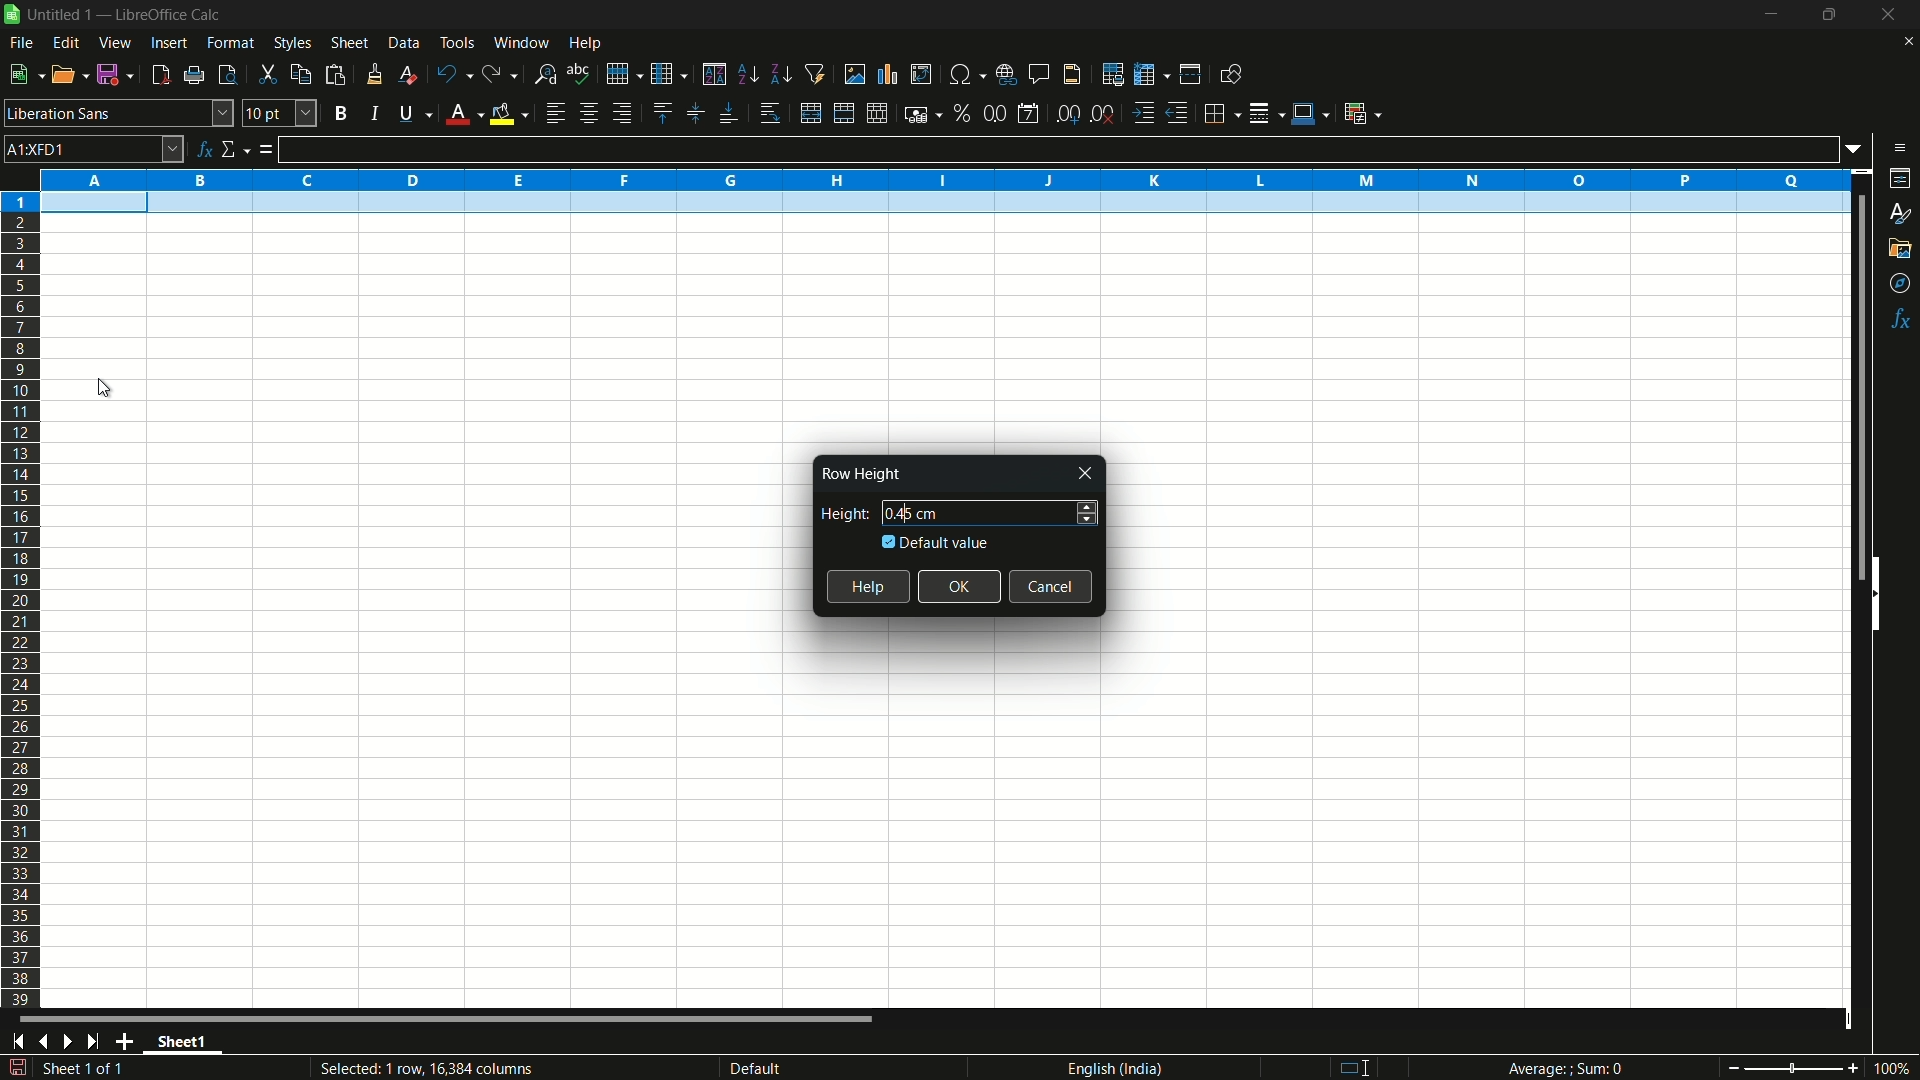  I want to click on tools menu, so click(456, 42).